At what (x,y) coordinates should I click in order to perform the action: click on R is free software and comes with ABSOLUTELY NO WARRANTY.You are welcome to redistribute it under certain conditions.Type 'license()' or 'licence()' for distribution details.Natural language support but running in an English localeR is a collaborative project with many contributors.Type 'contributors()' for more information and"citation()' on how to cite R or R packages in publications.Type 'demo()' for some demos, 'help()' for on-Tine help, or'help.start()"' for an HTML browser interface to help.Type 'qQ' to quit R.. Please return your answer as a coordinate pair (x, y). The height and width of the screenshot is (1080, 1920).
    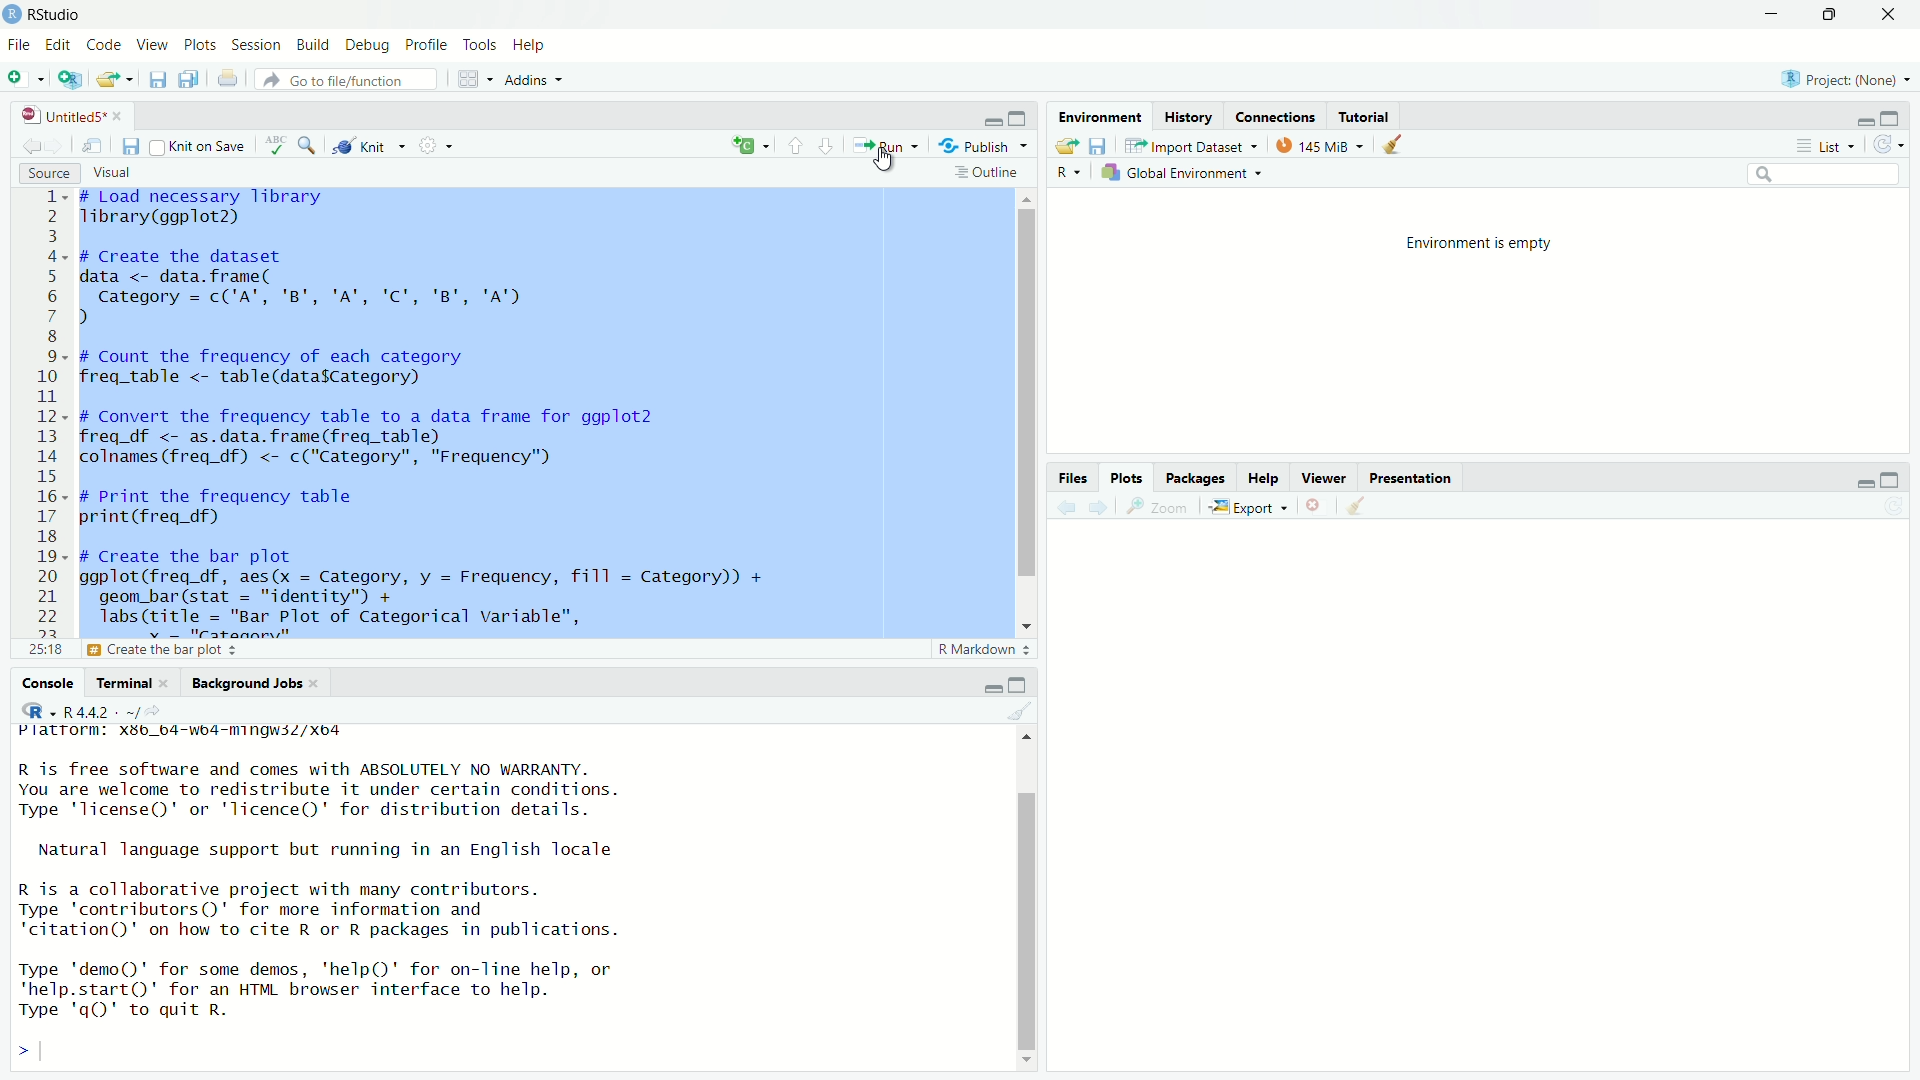
    Looking at the image, I should click on (351, 893).